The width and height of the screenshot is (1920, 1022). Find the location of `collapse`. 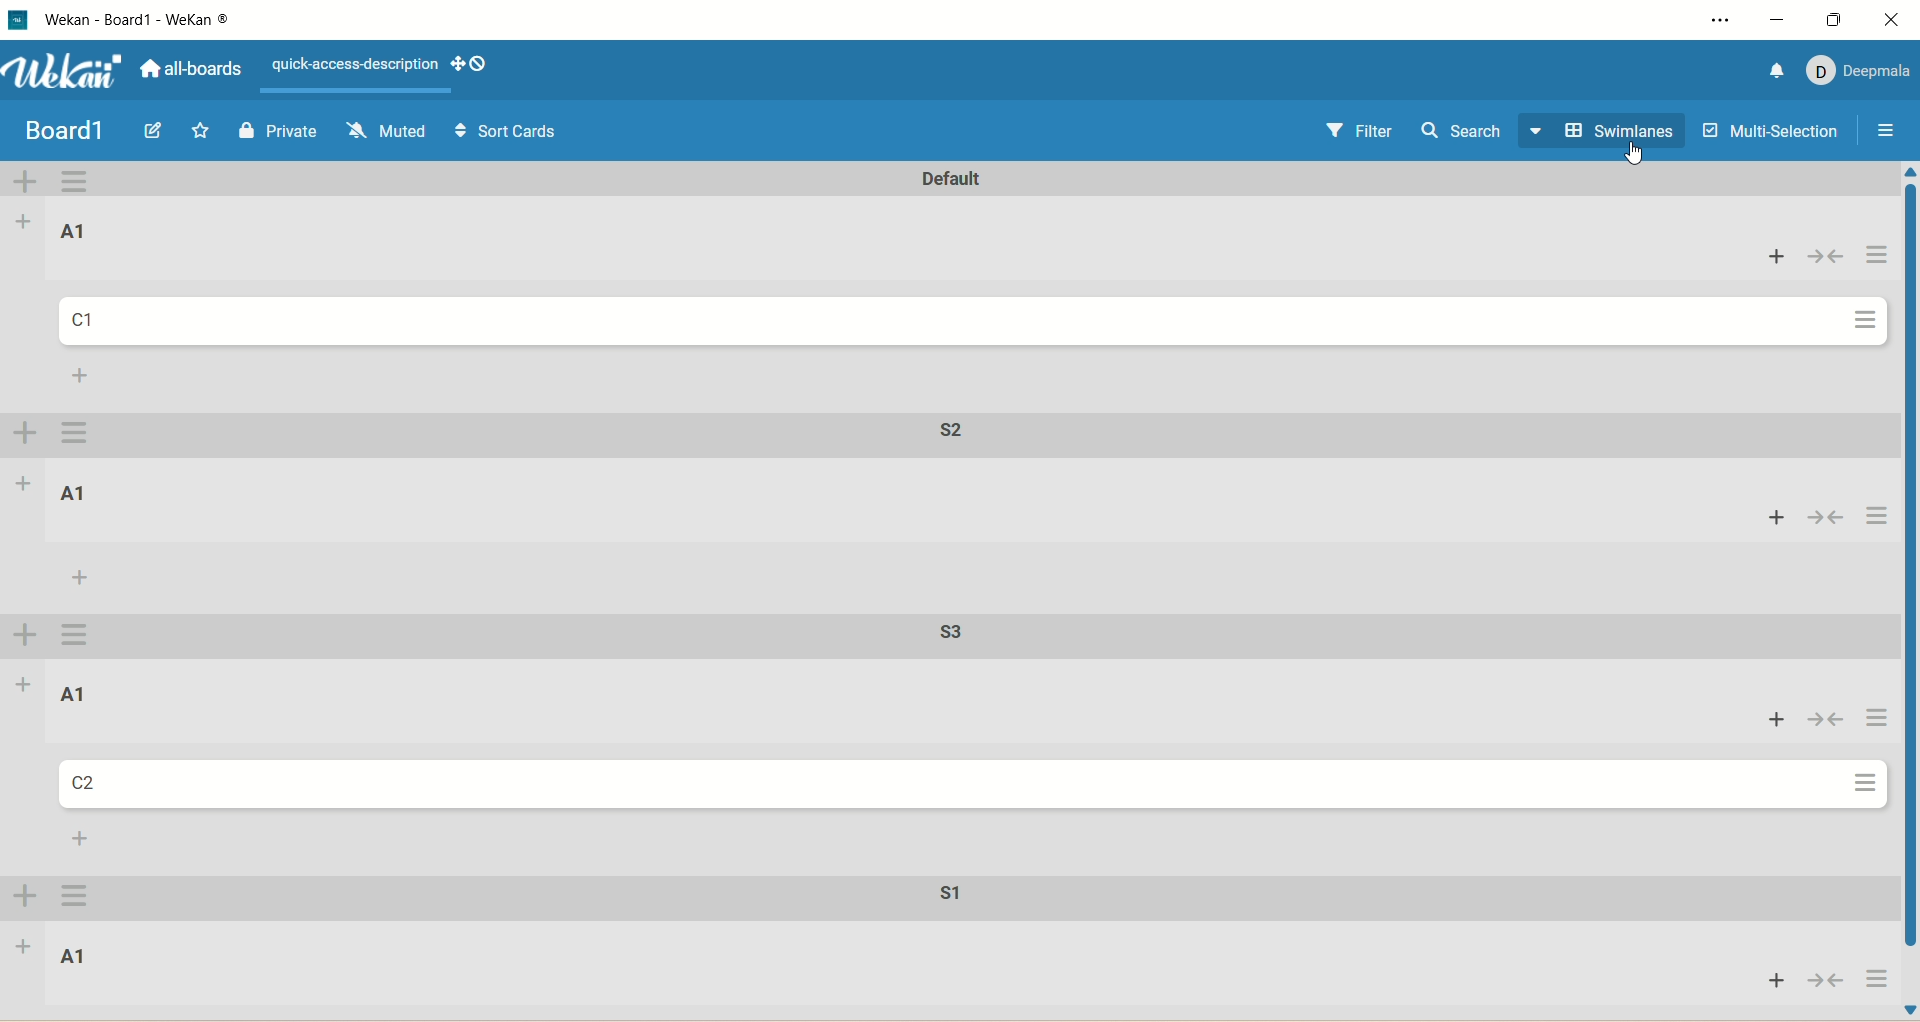

collapse is located at coordinates (1824, 721).